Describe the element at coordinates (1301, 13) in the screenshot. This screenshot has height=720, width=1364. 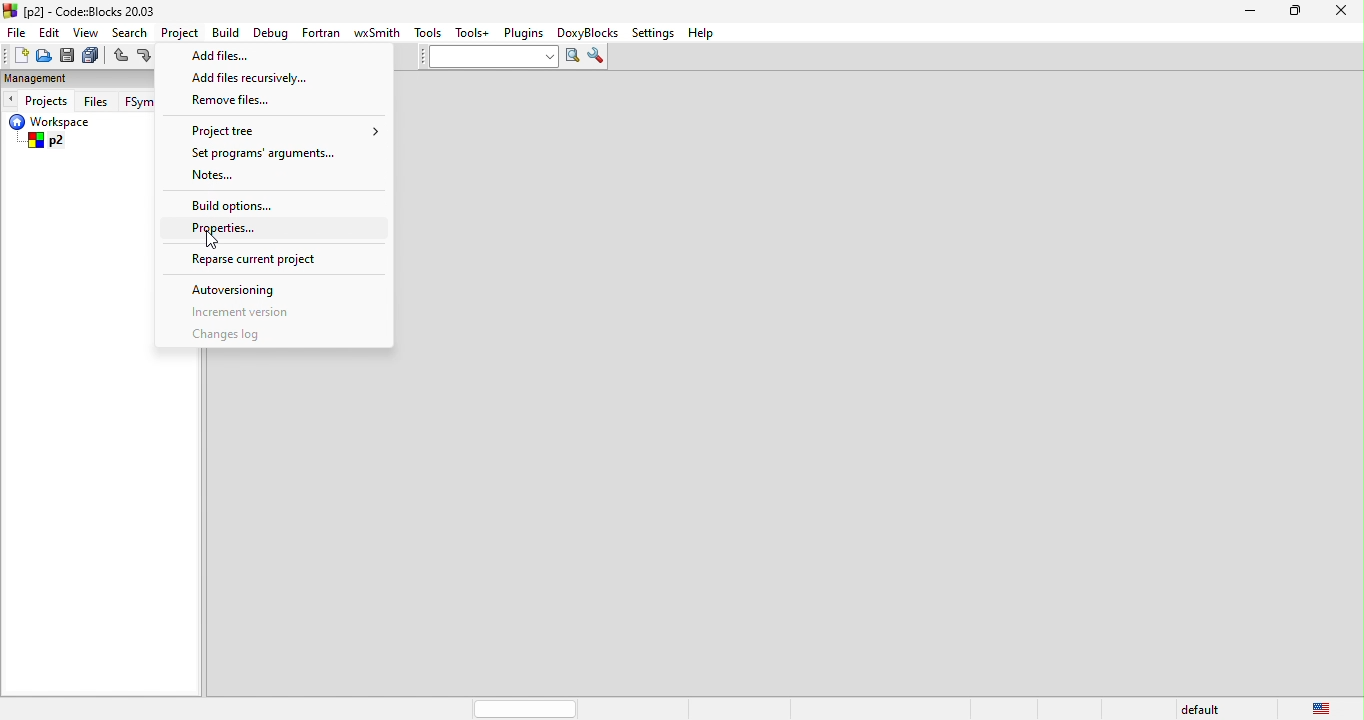
I see `maximize` at that location.